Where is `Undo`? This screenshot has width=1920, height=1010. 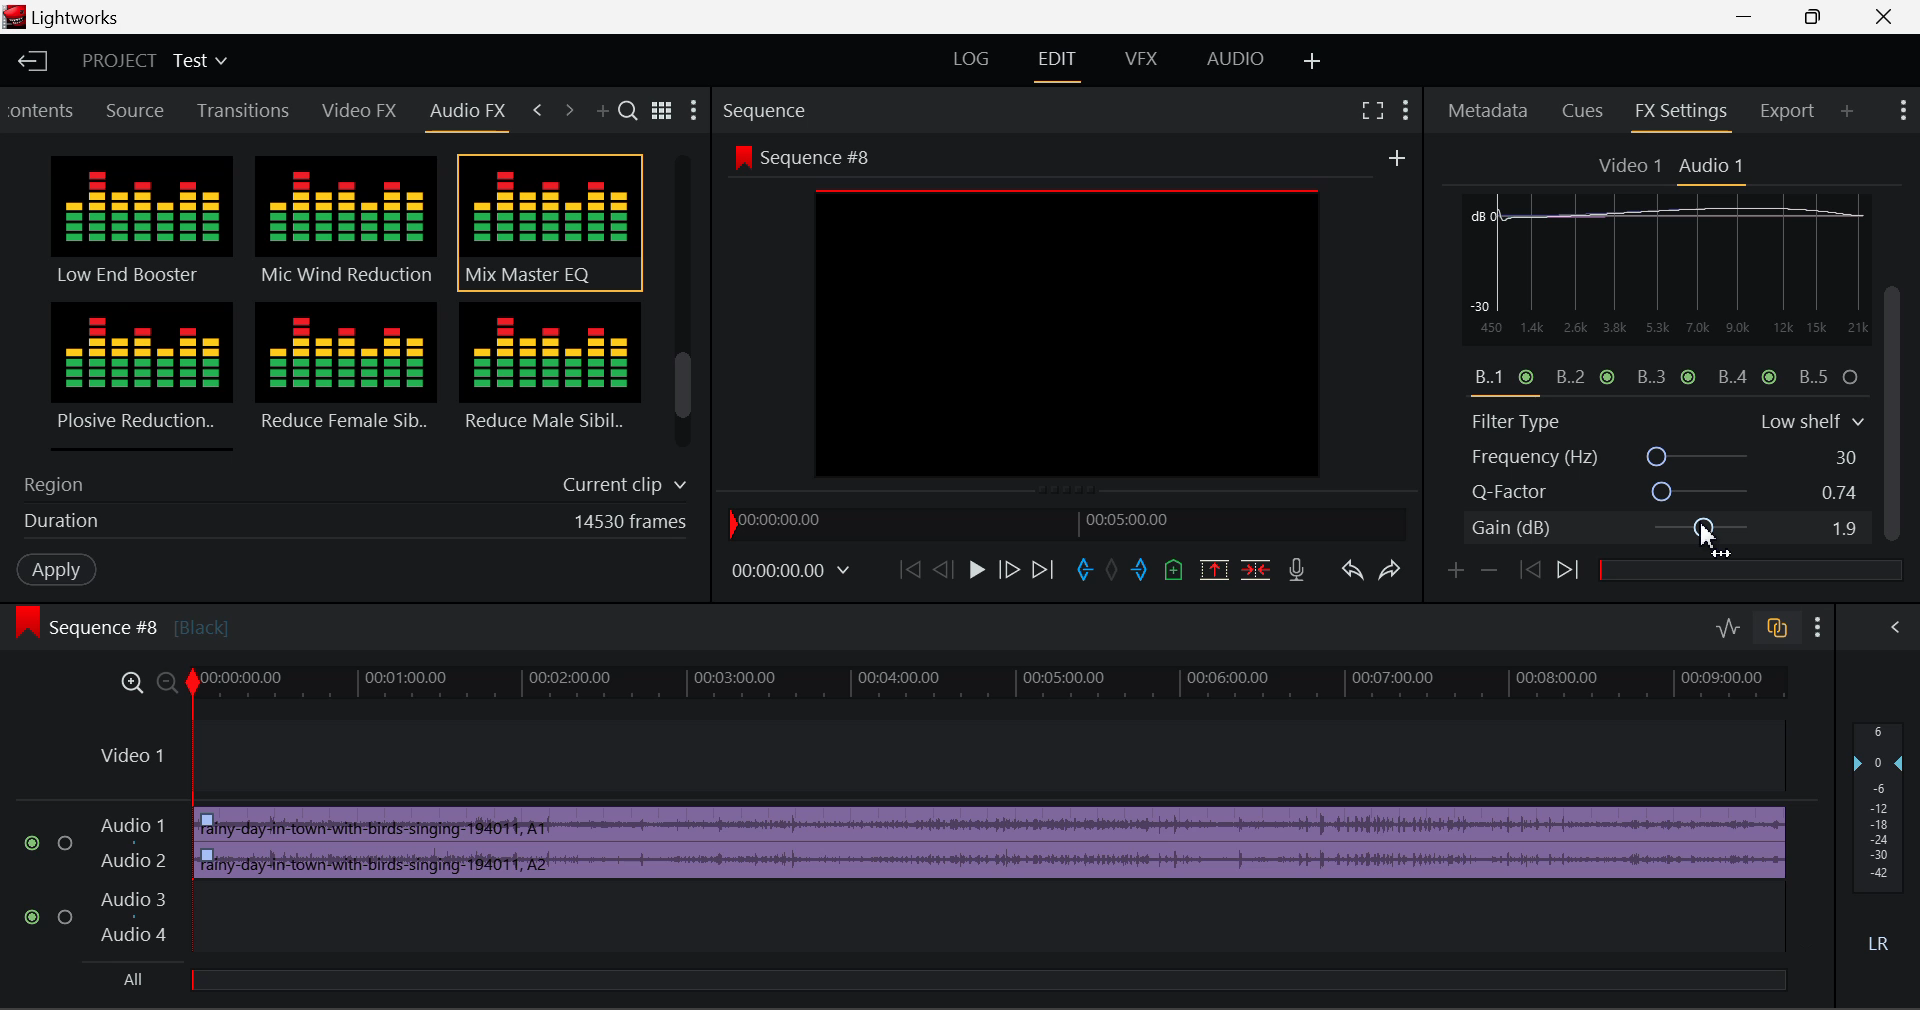
Undo is located at coordinates (1355, 576).